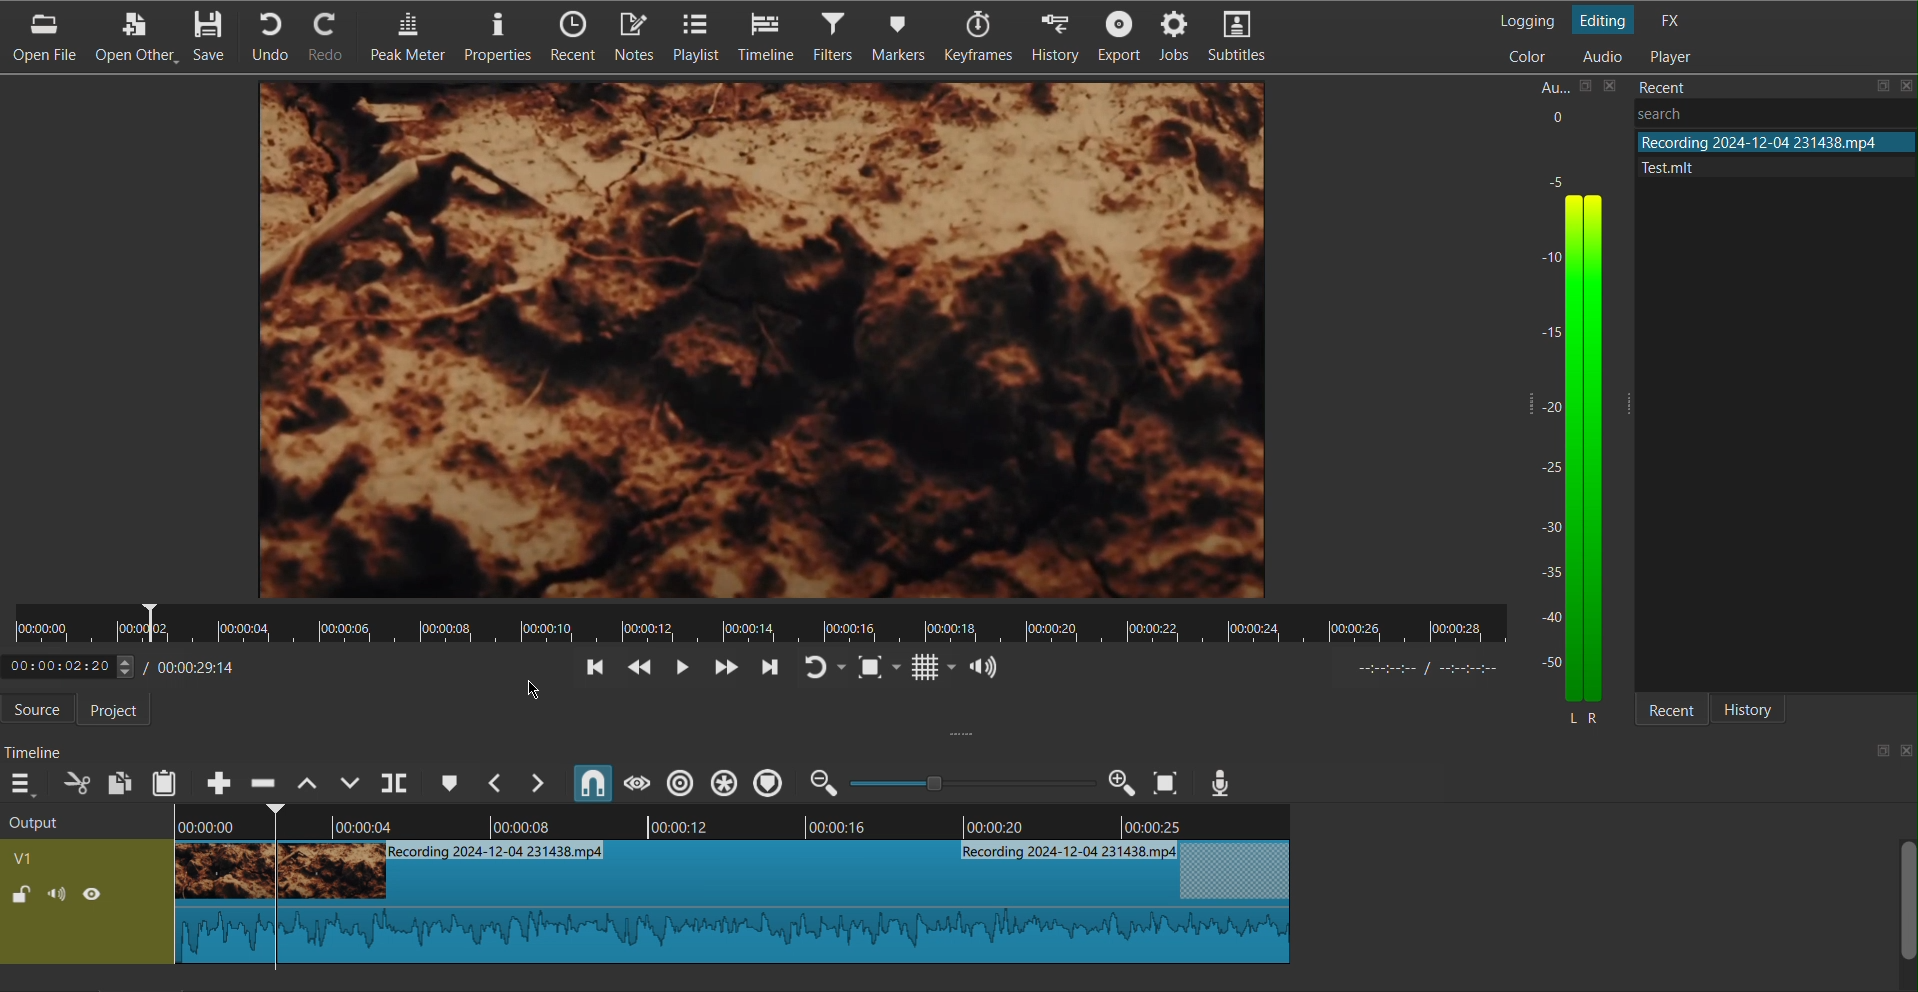 The width and height of the screenshot is (1918, 992). I want to click on Split at Playhead, so click(395, 782).